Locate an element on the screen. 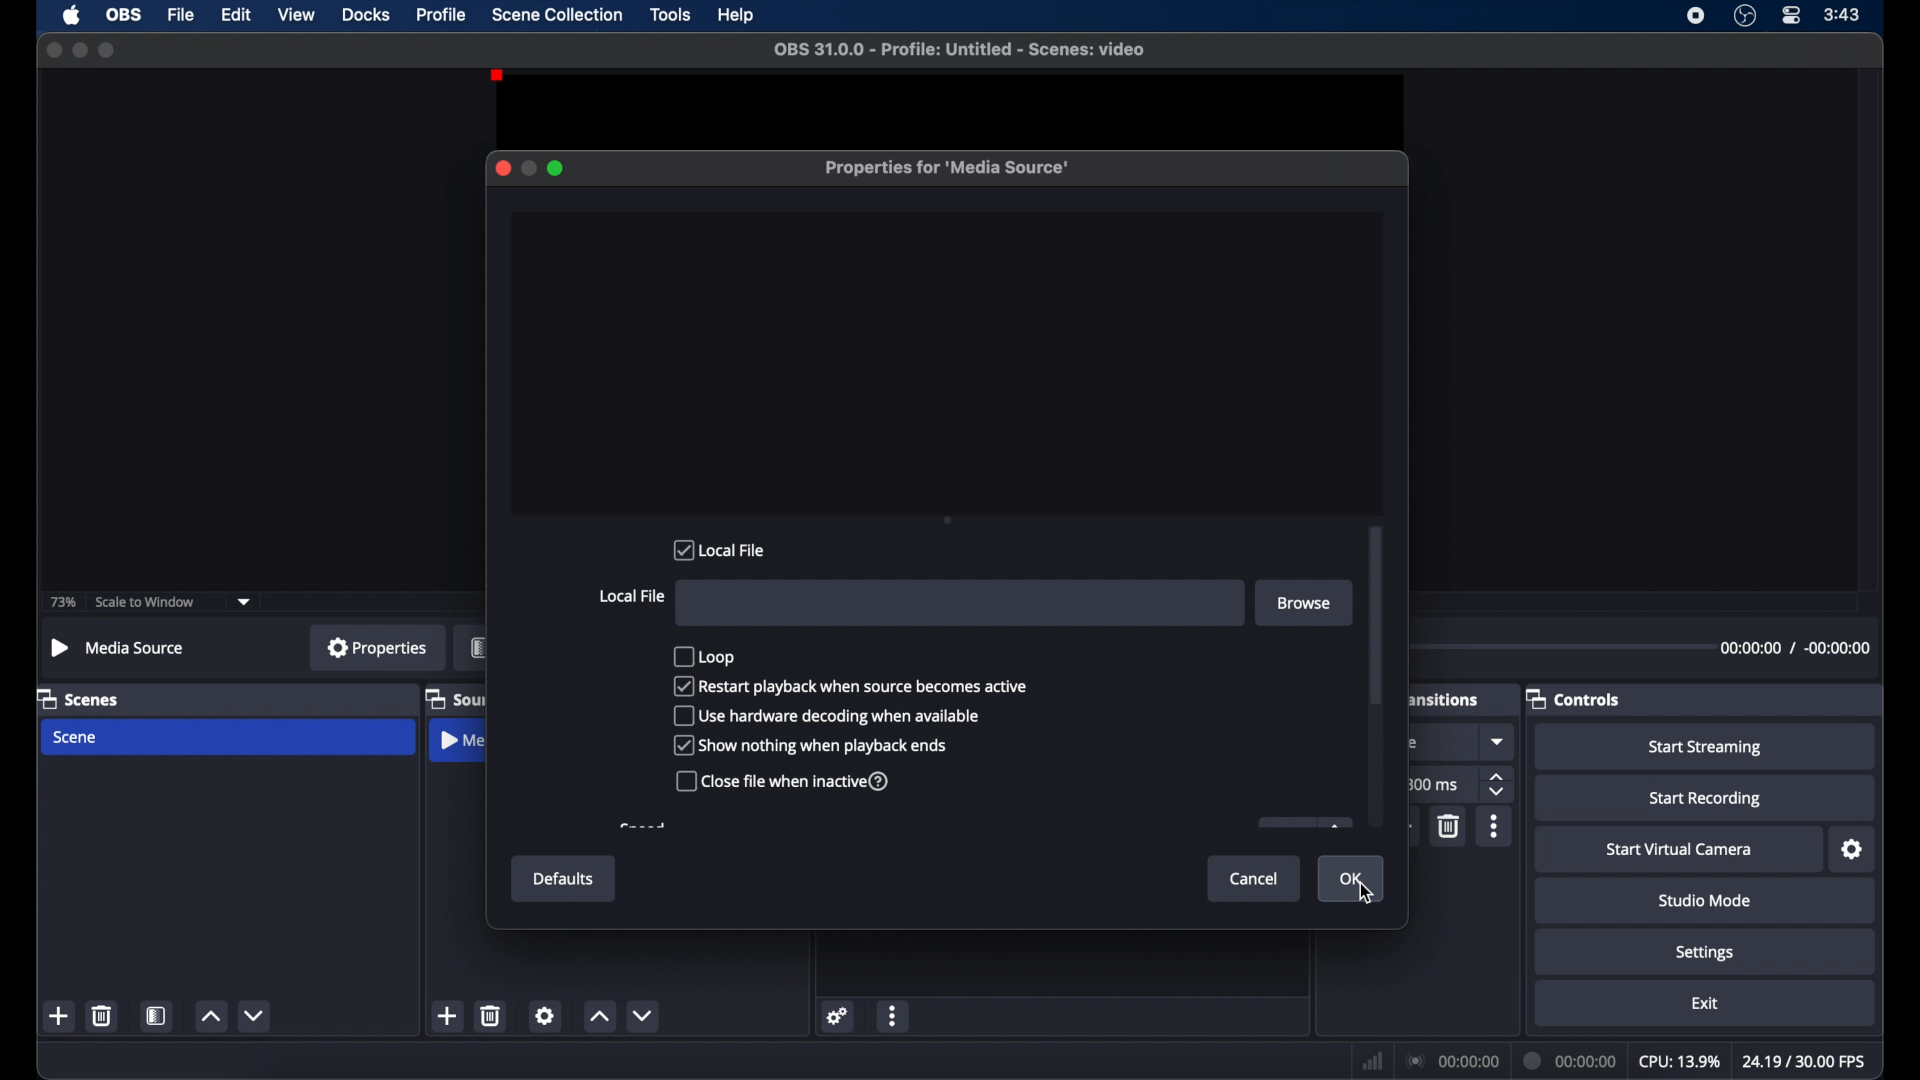 The image size is (1920, 1080). delete is located at coordinates (492, 1015).